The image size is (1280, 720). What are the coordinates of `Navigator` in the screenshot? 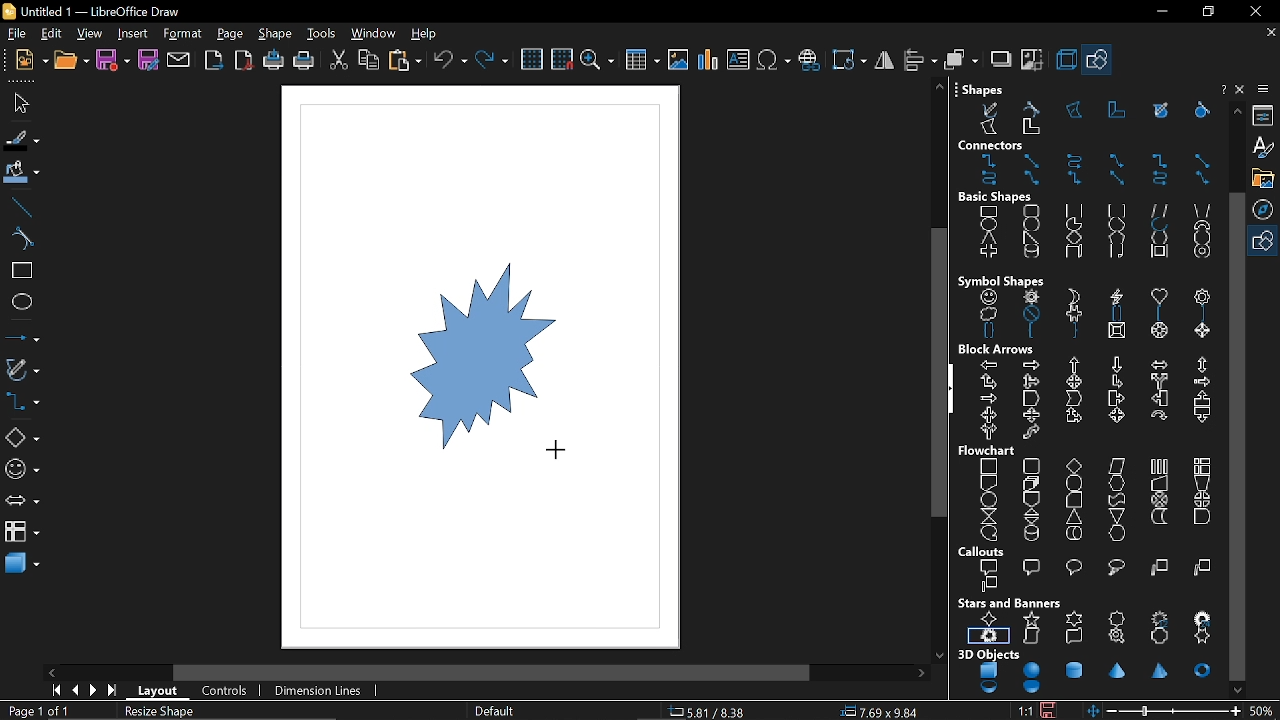 It's located at (1266, 209).